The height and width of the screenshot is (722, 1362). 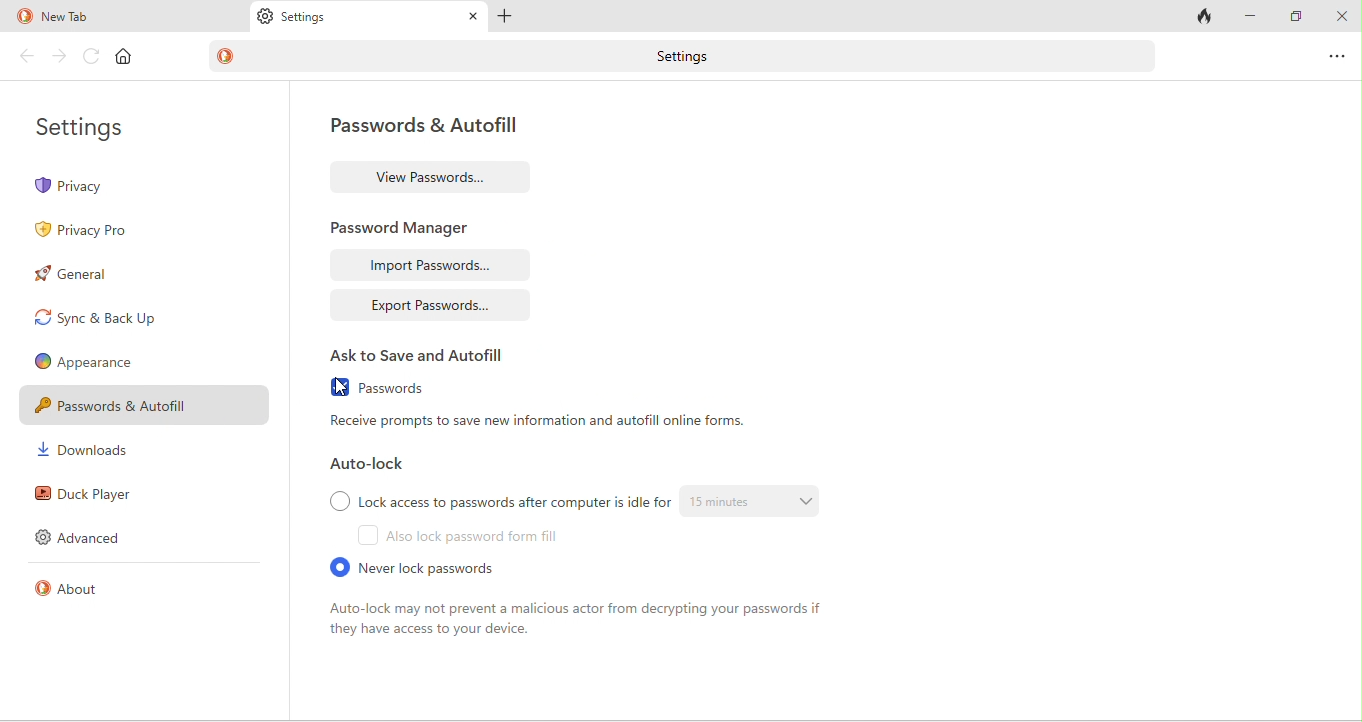 I want to click on maximize, so click(x=1299, y=18).